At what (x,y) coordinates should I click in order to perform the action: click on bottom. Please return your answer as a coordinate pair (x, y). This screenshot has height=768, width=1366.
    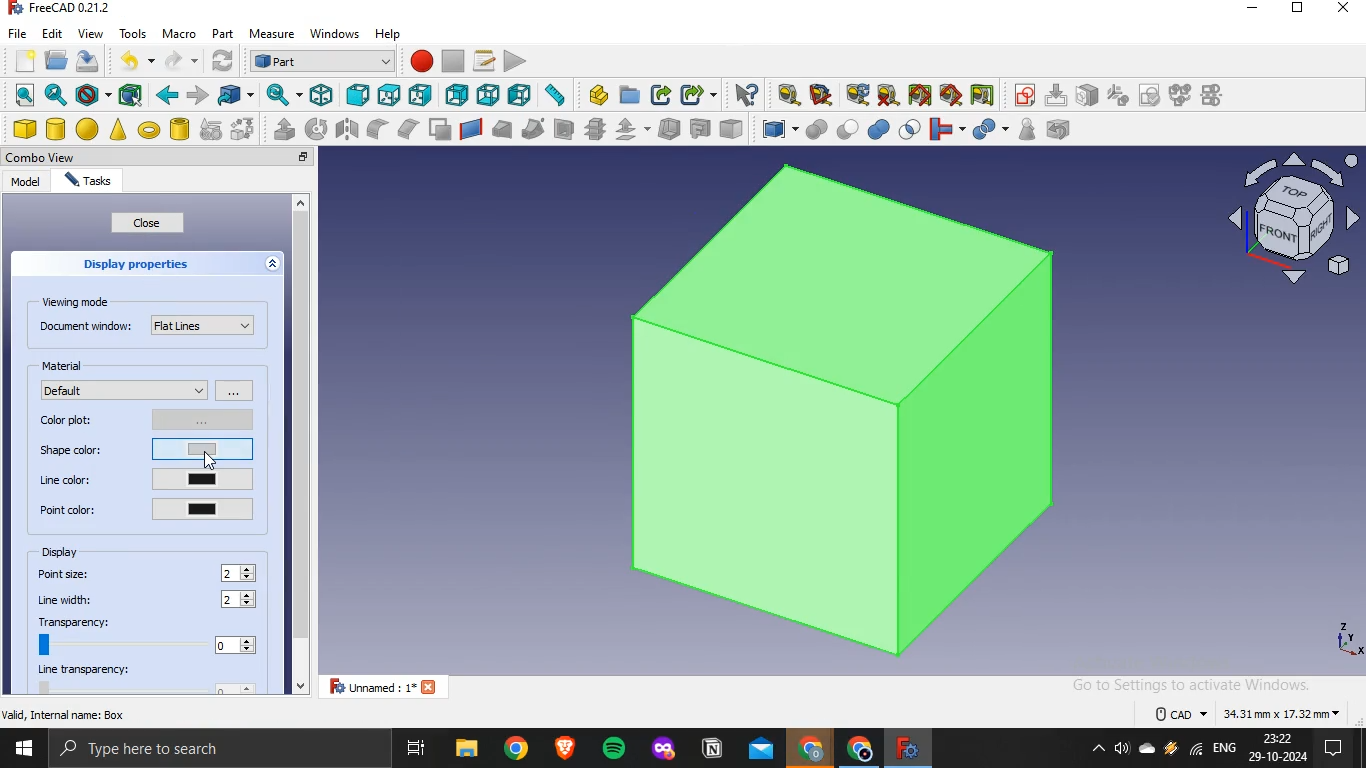
    Looking at the image, I should click on (489, 95).